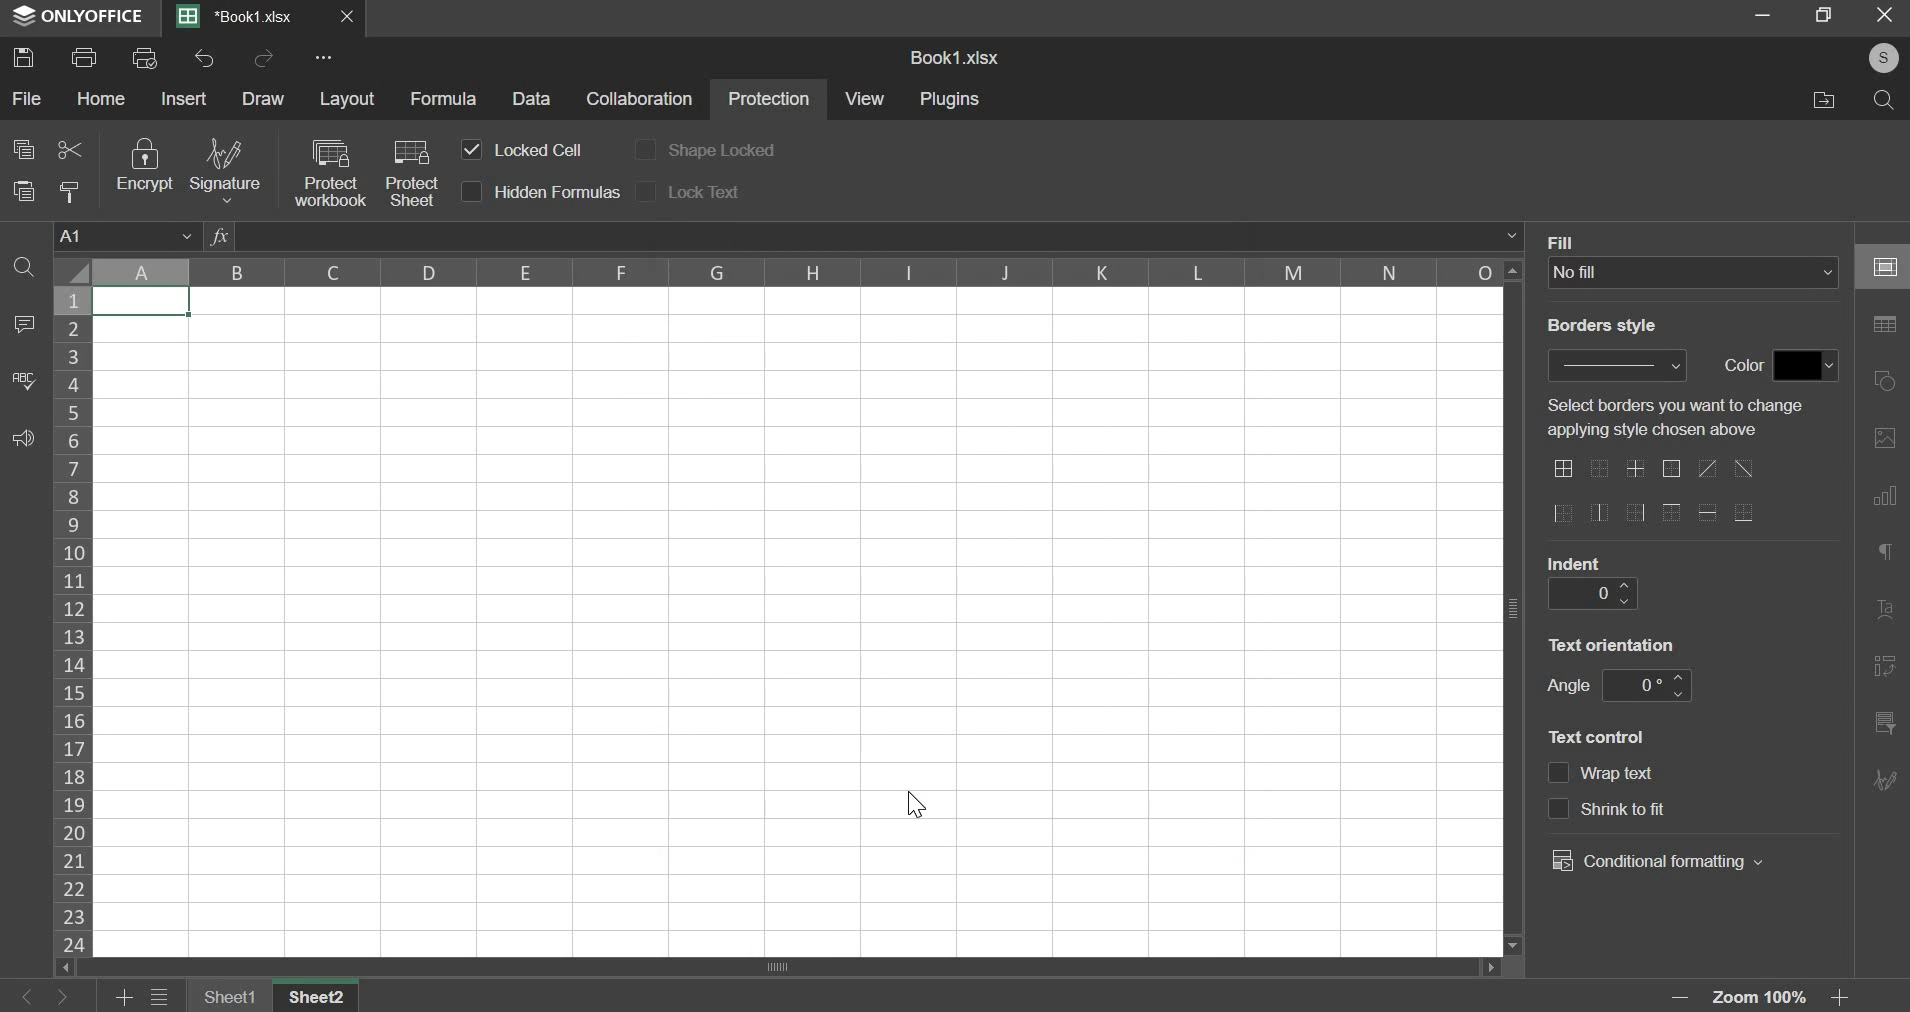  What do you see at coordinates (1644, 686) in the screenshot?
I see `angle` at bounding box center [1644, 686].